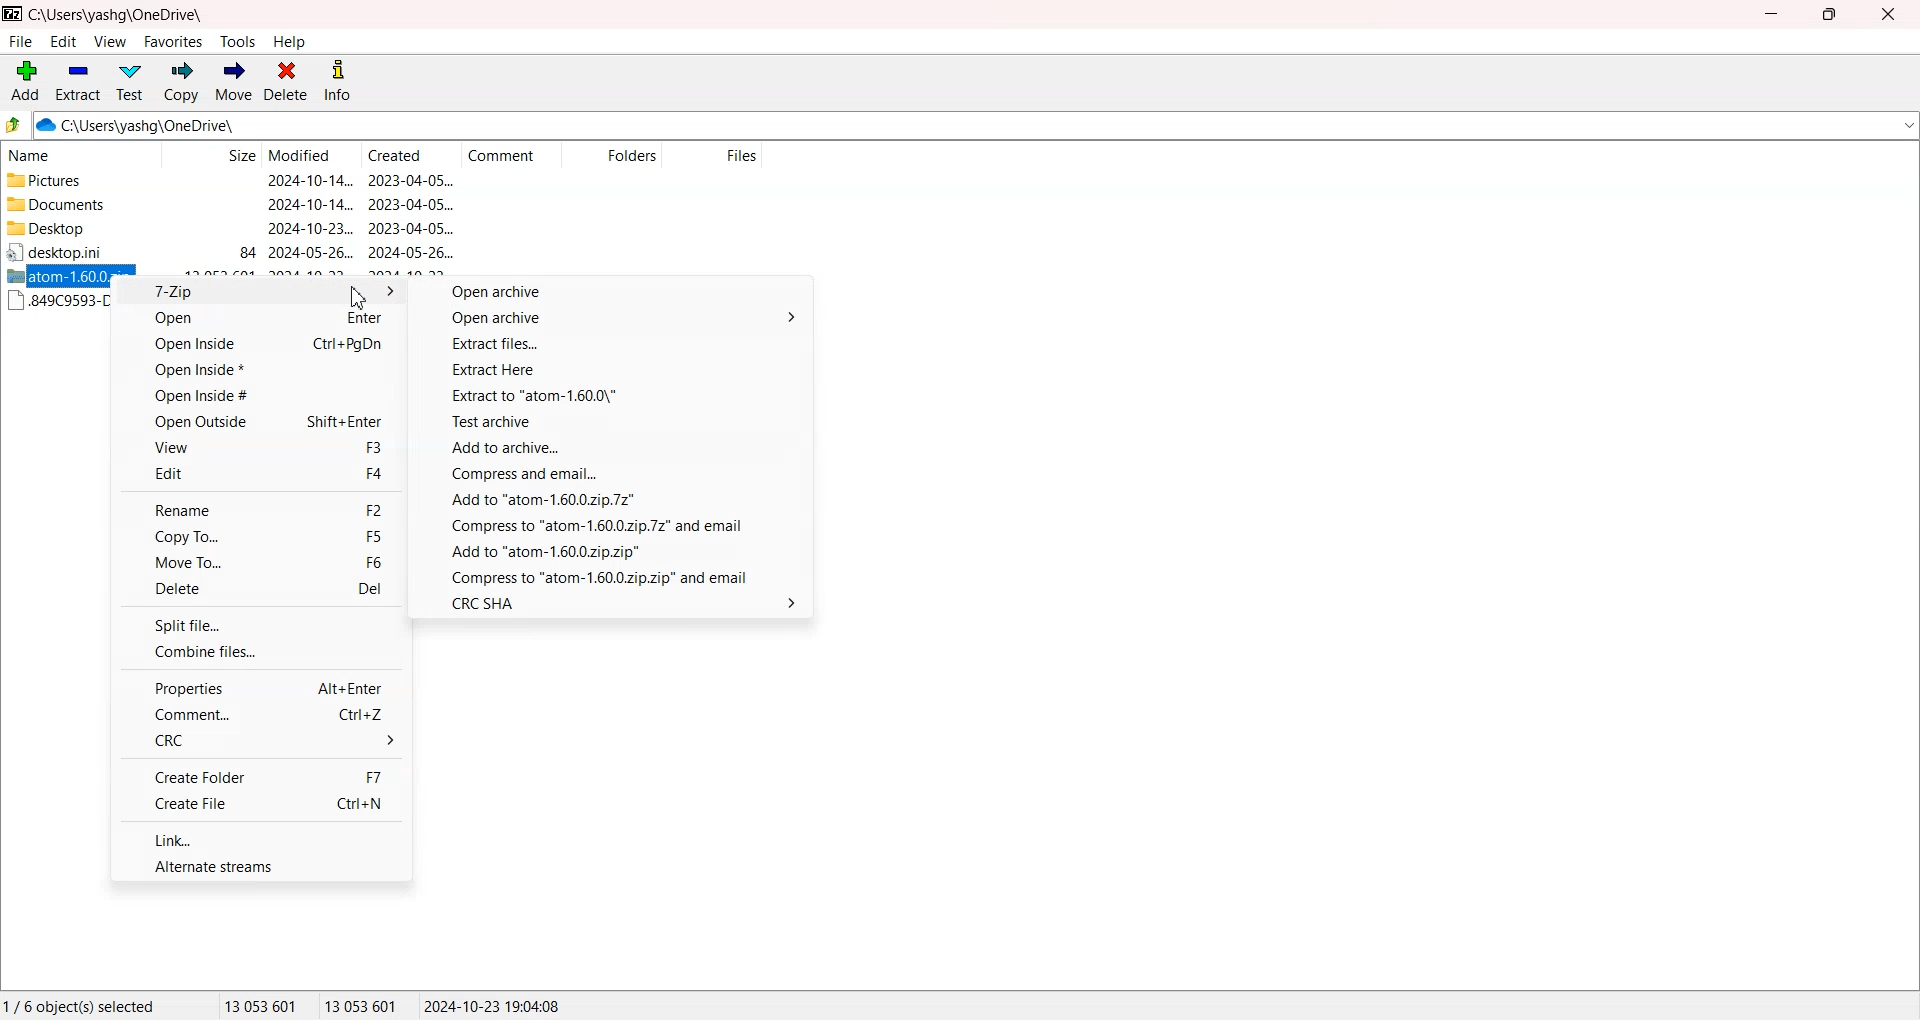 The image size is (1920, 1020). I want to click on Atom Zip File, so click(58, 276).